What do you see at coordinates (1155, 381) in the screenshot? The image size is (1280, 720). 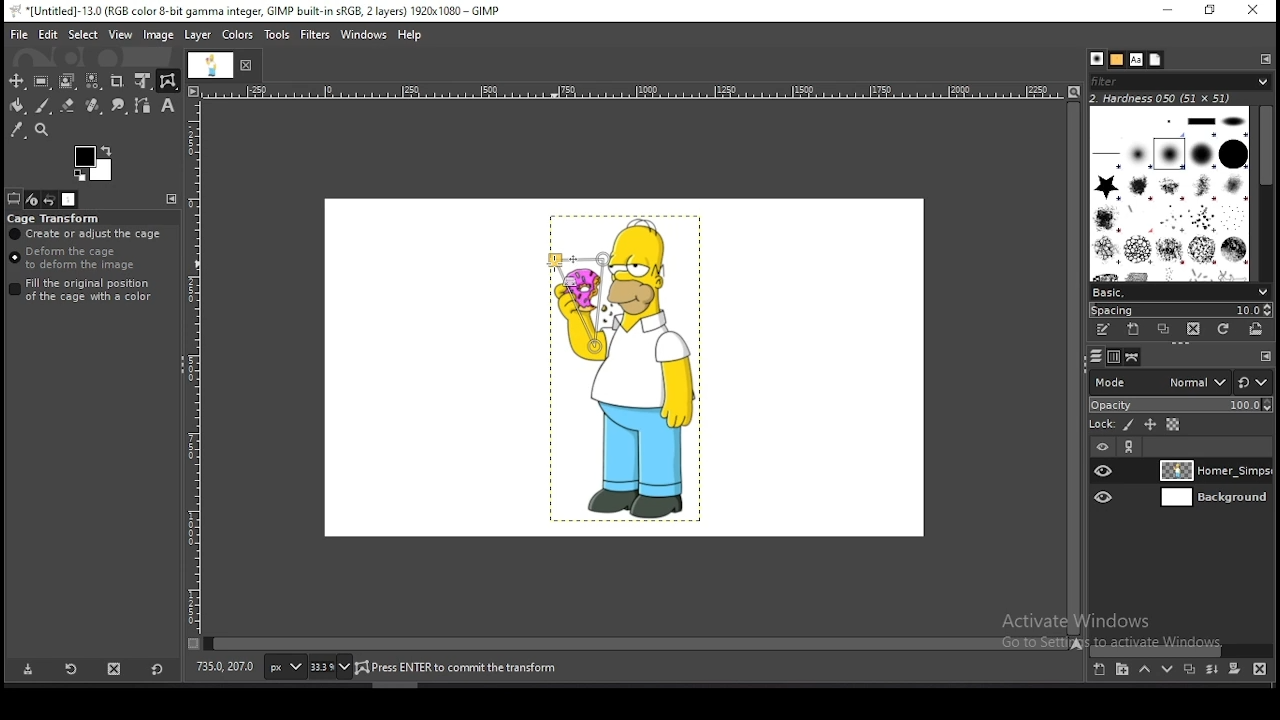 I see `blend mode` at bounding box center [1155, 381].